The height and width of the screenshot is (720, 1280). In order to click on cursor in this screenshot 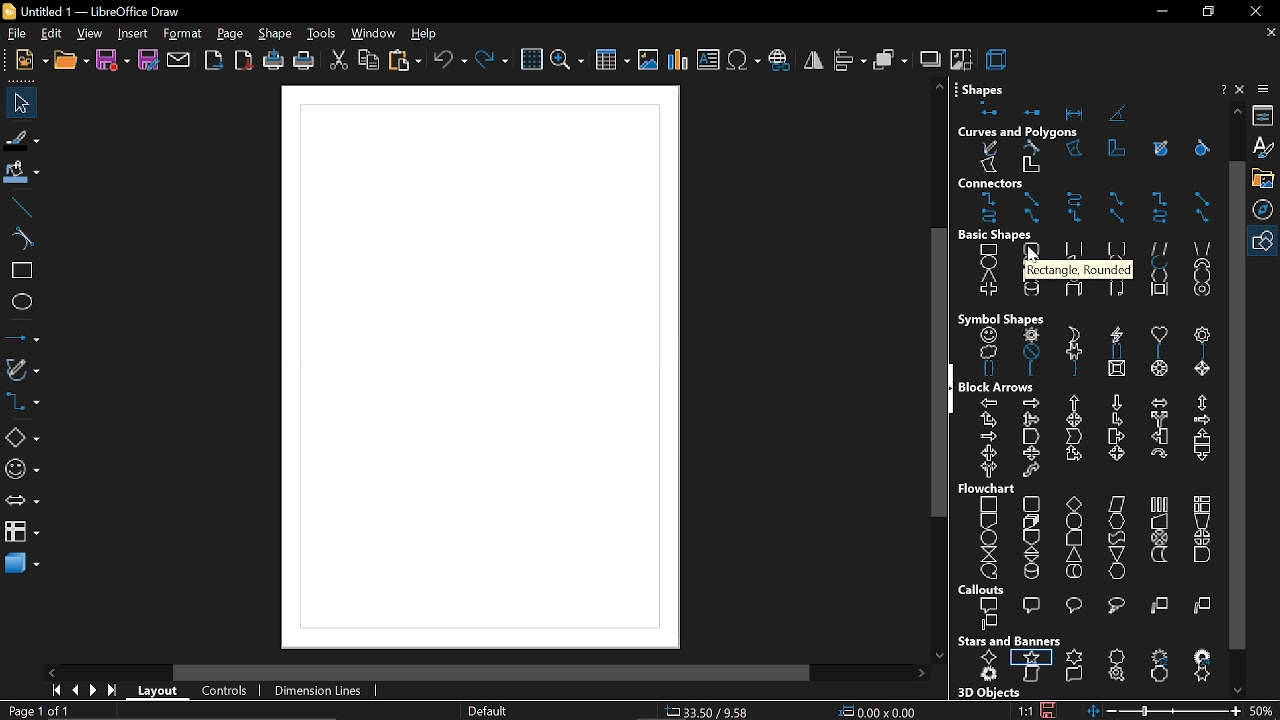, I will do `click(1035, 258)`.